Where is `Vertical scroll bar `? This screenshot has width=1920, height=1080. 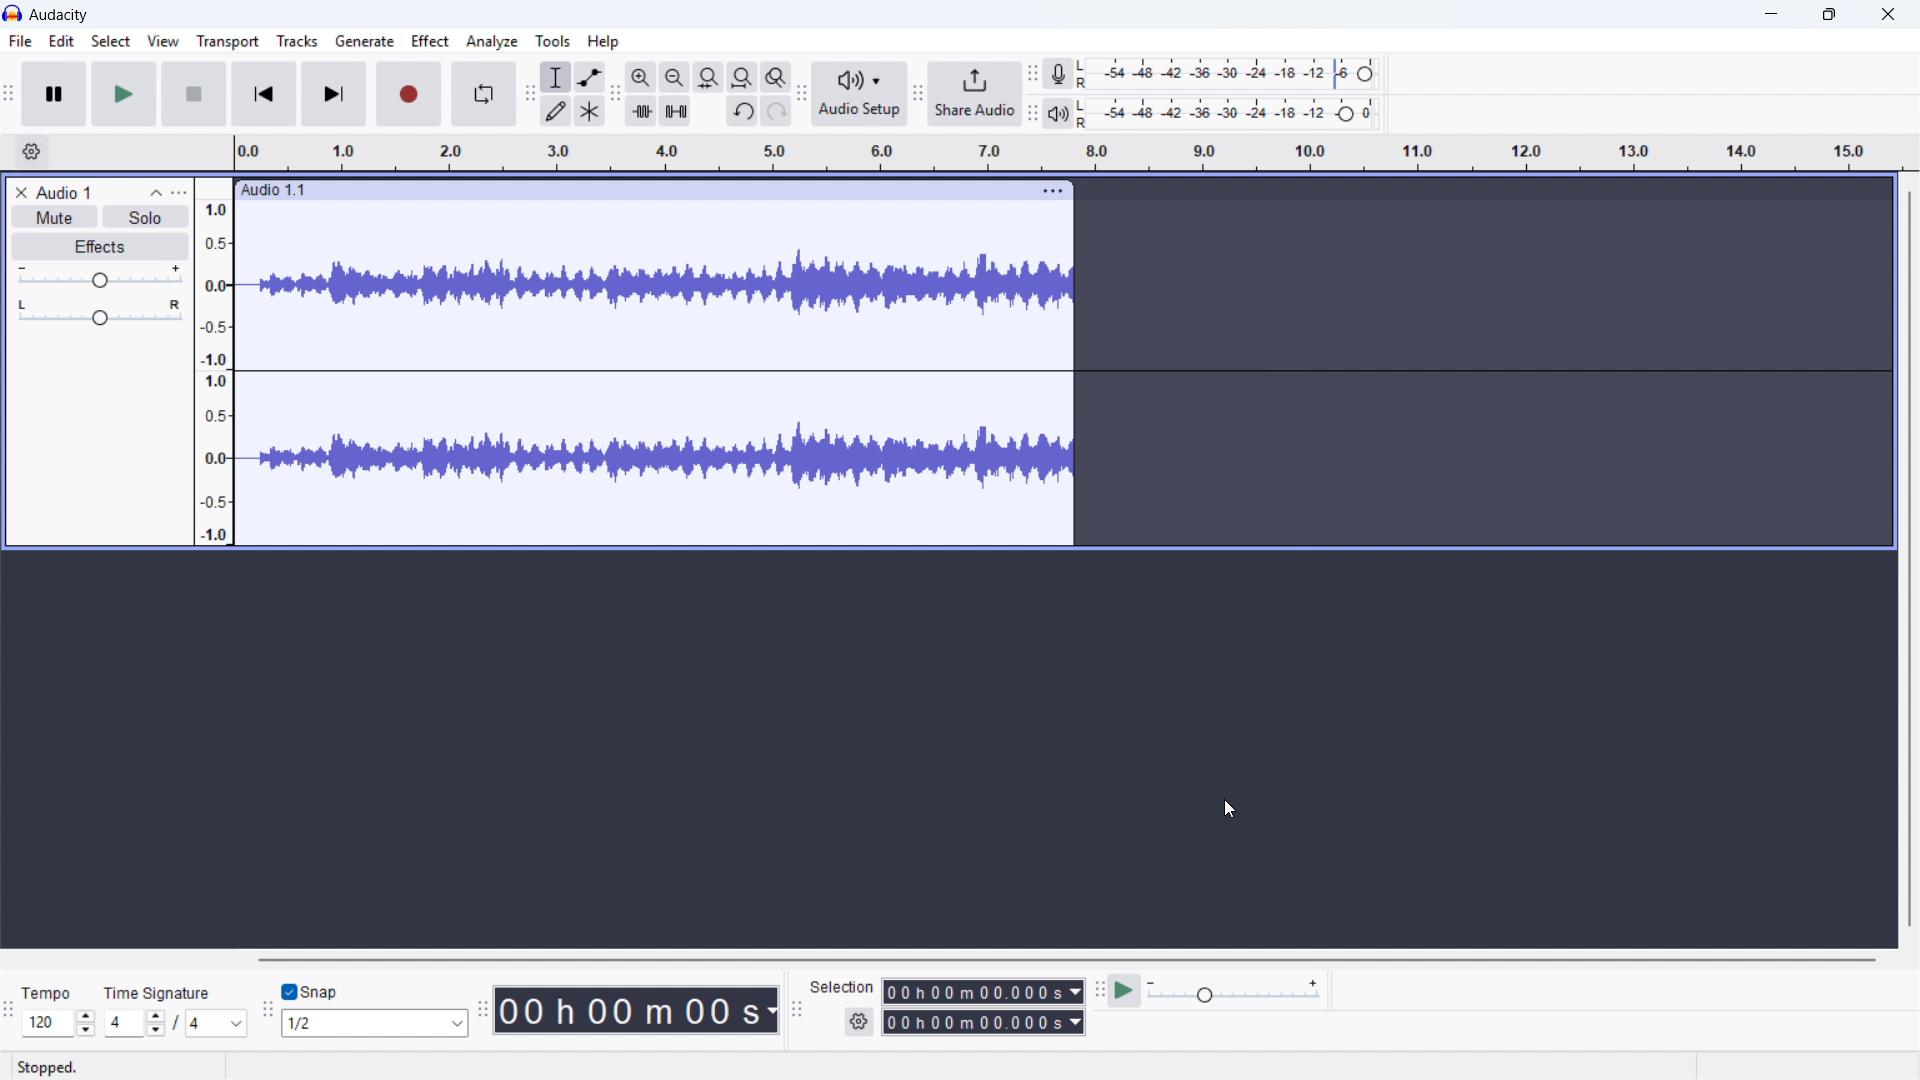
Vertical scroll bar  is located at coordinates (1910, 559).